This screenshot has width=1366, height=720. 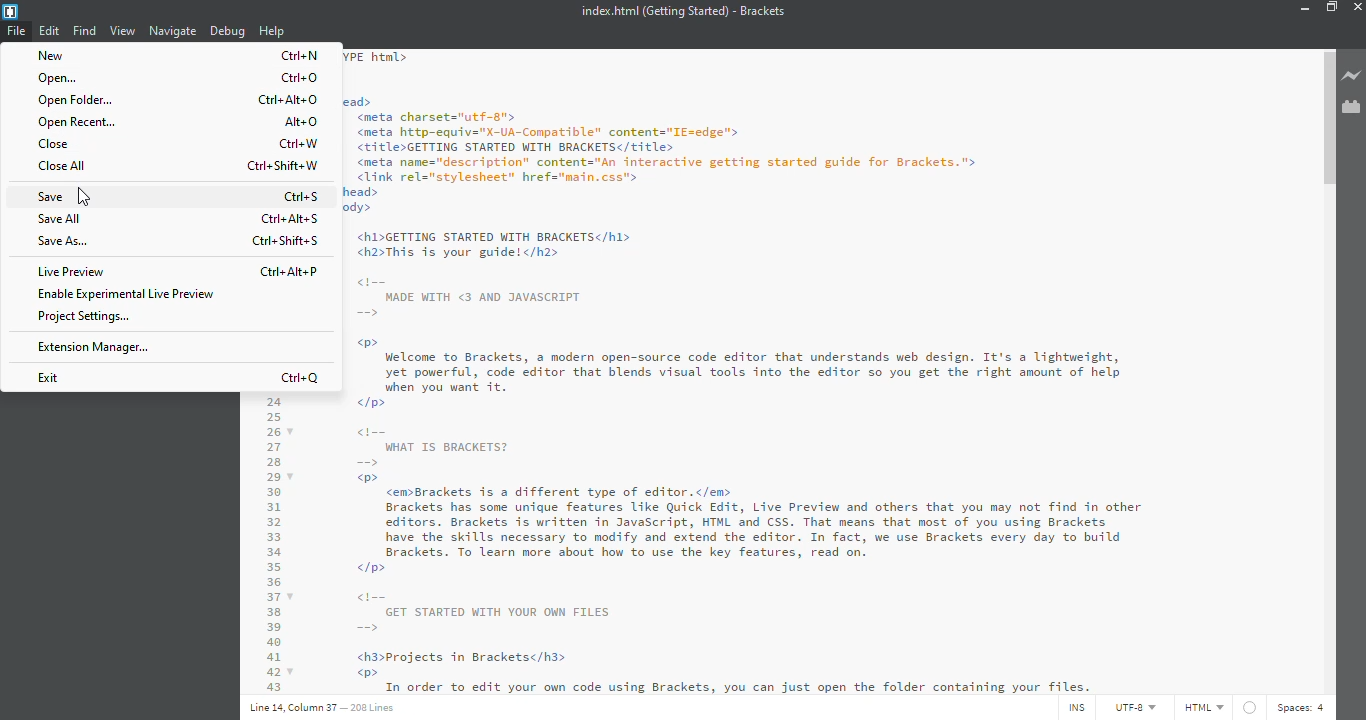 I want to click on ctrl+shift+s, so click(x=287, y=241).